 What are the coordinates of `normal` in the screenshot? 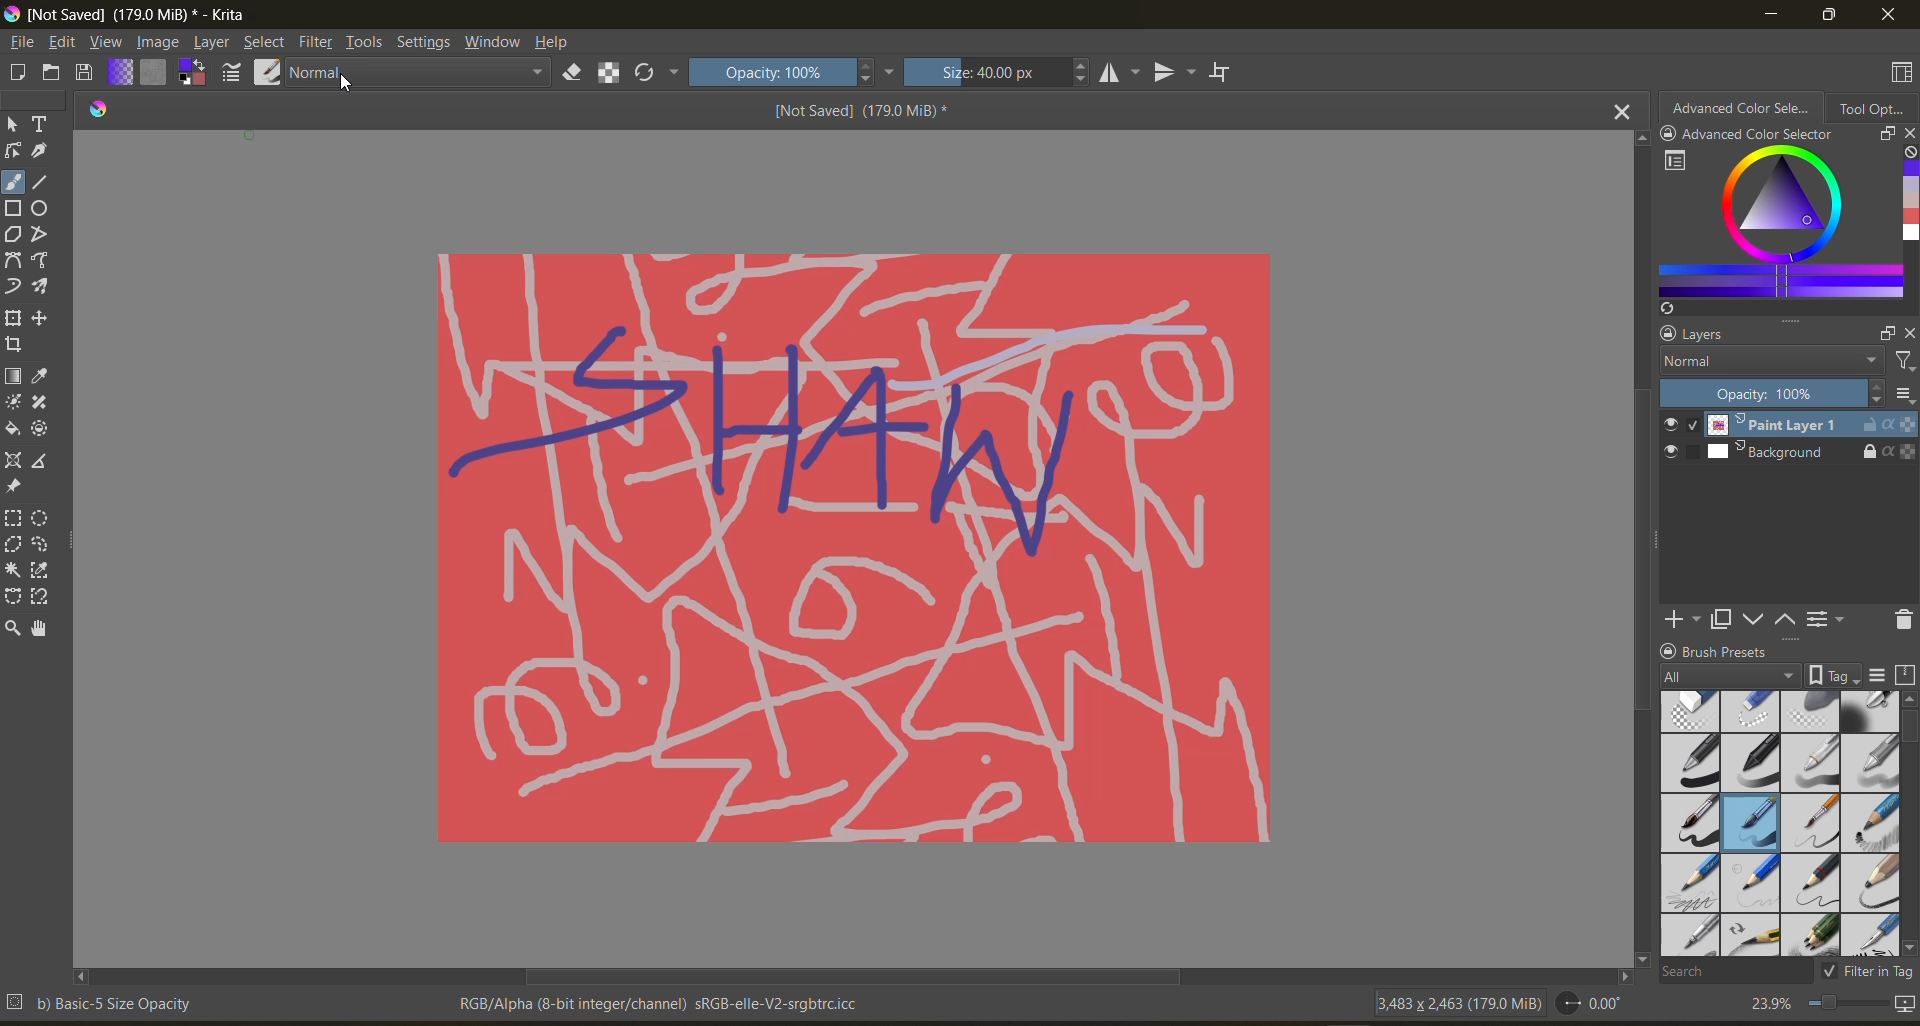 It's located at (1767, 363).